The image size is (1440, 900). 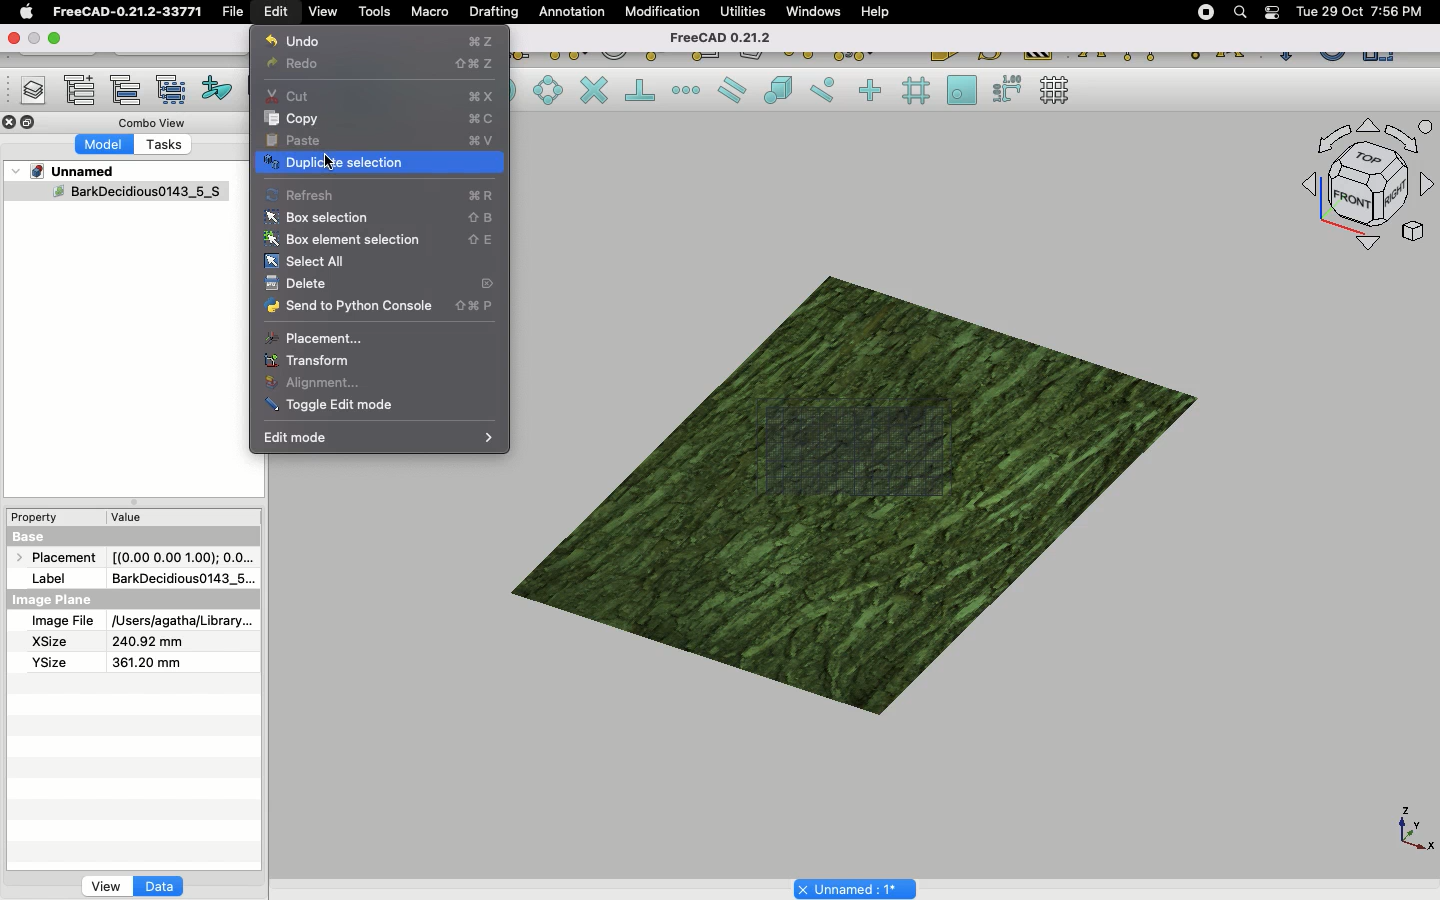 I want to click on Send to python console, so click(x=383, y=309).